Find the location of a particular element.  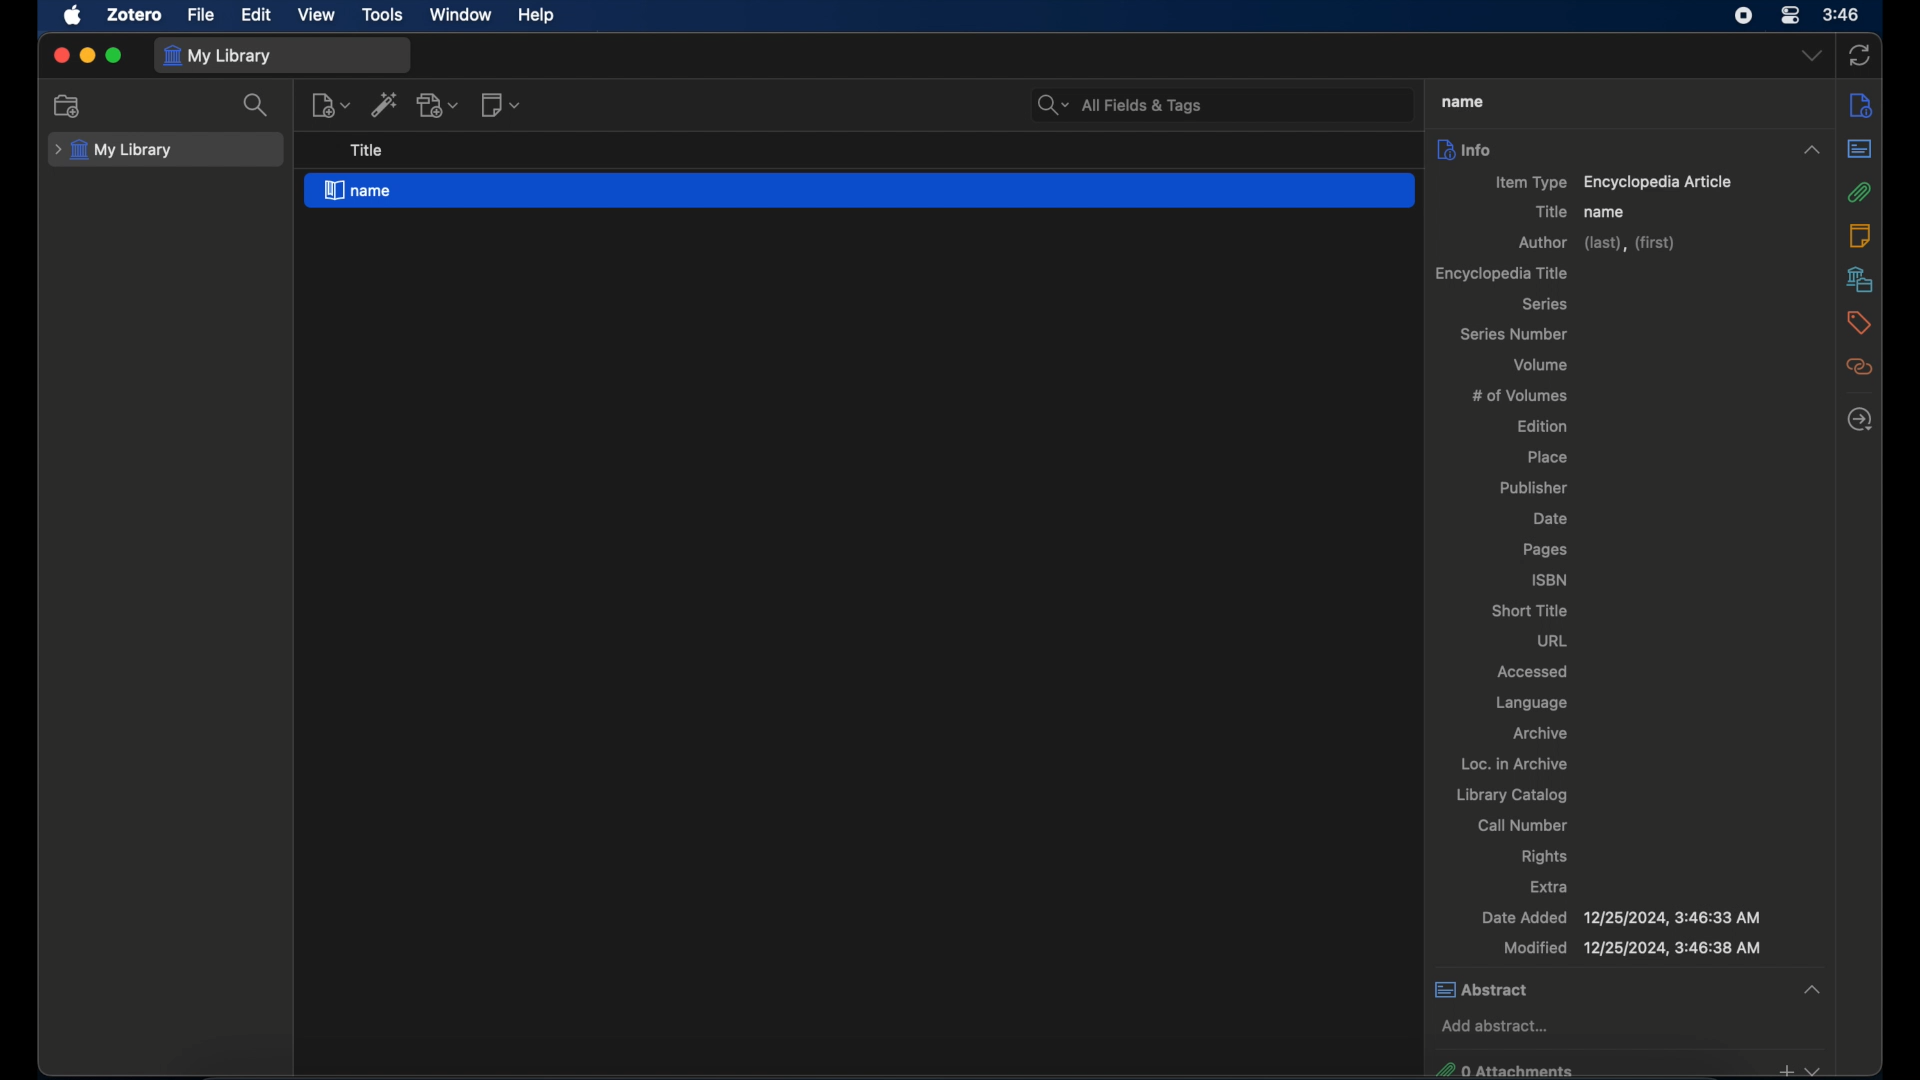

search bar is located at coordinates (1121, 105).